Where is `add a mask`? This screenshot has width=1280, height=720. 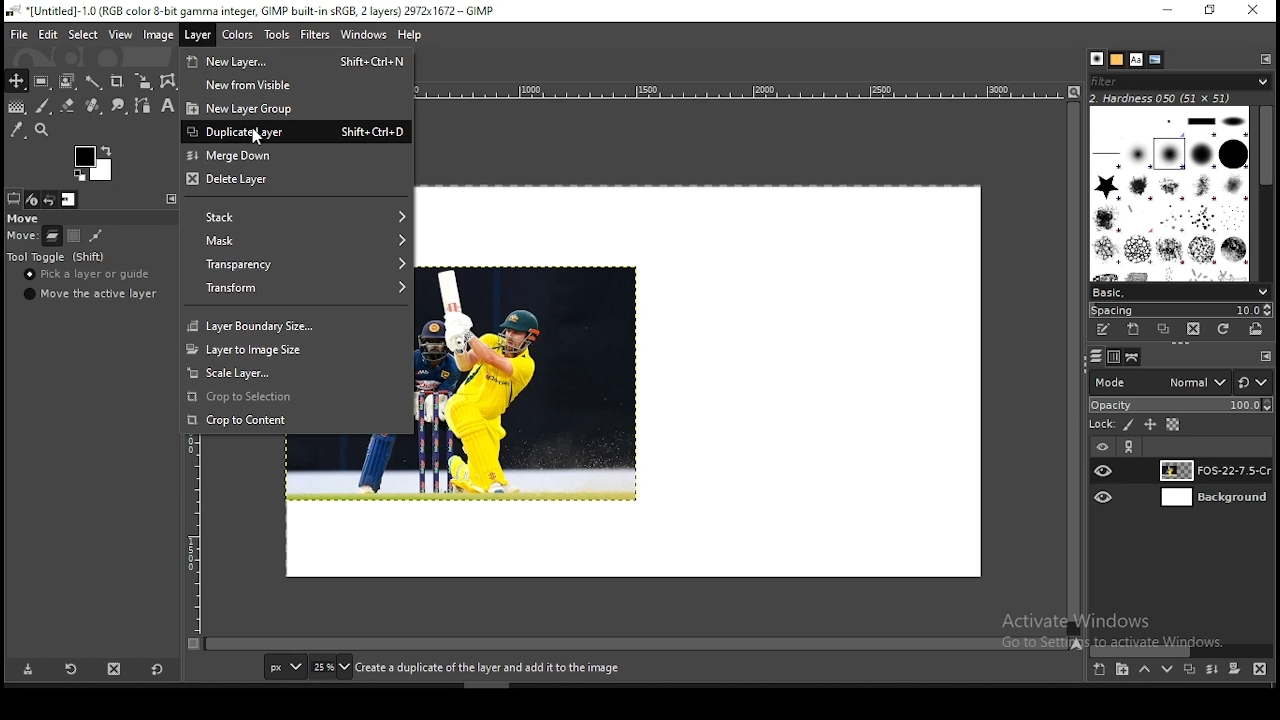
add a mask is located at coordinates (1232, 670).